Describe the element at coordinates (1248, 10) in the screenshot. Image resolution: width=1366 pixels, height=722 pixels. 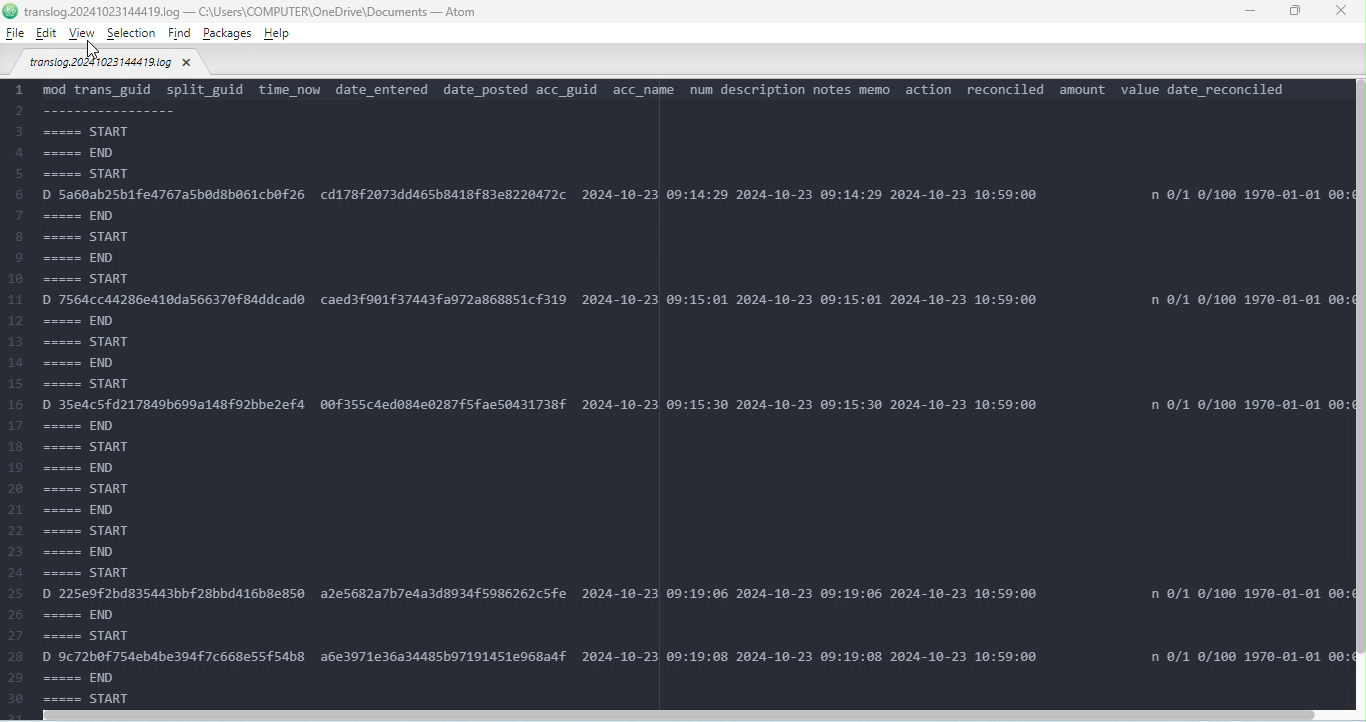
I see `Minimize` at that location.